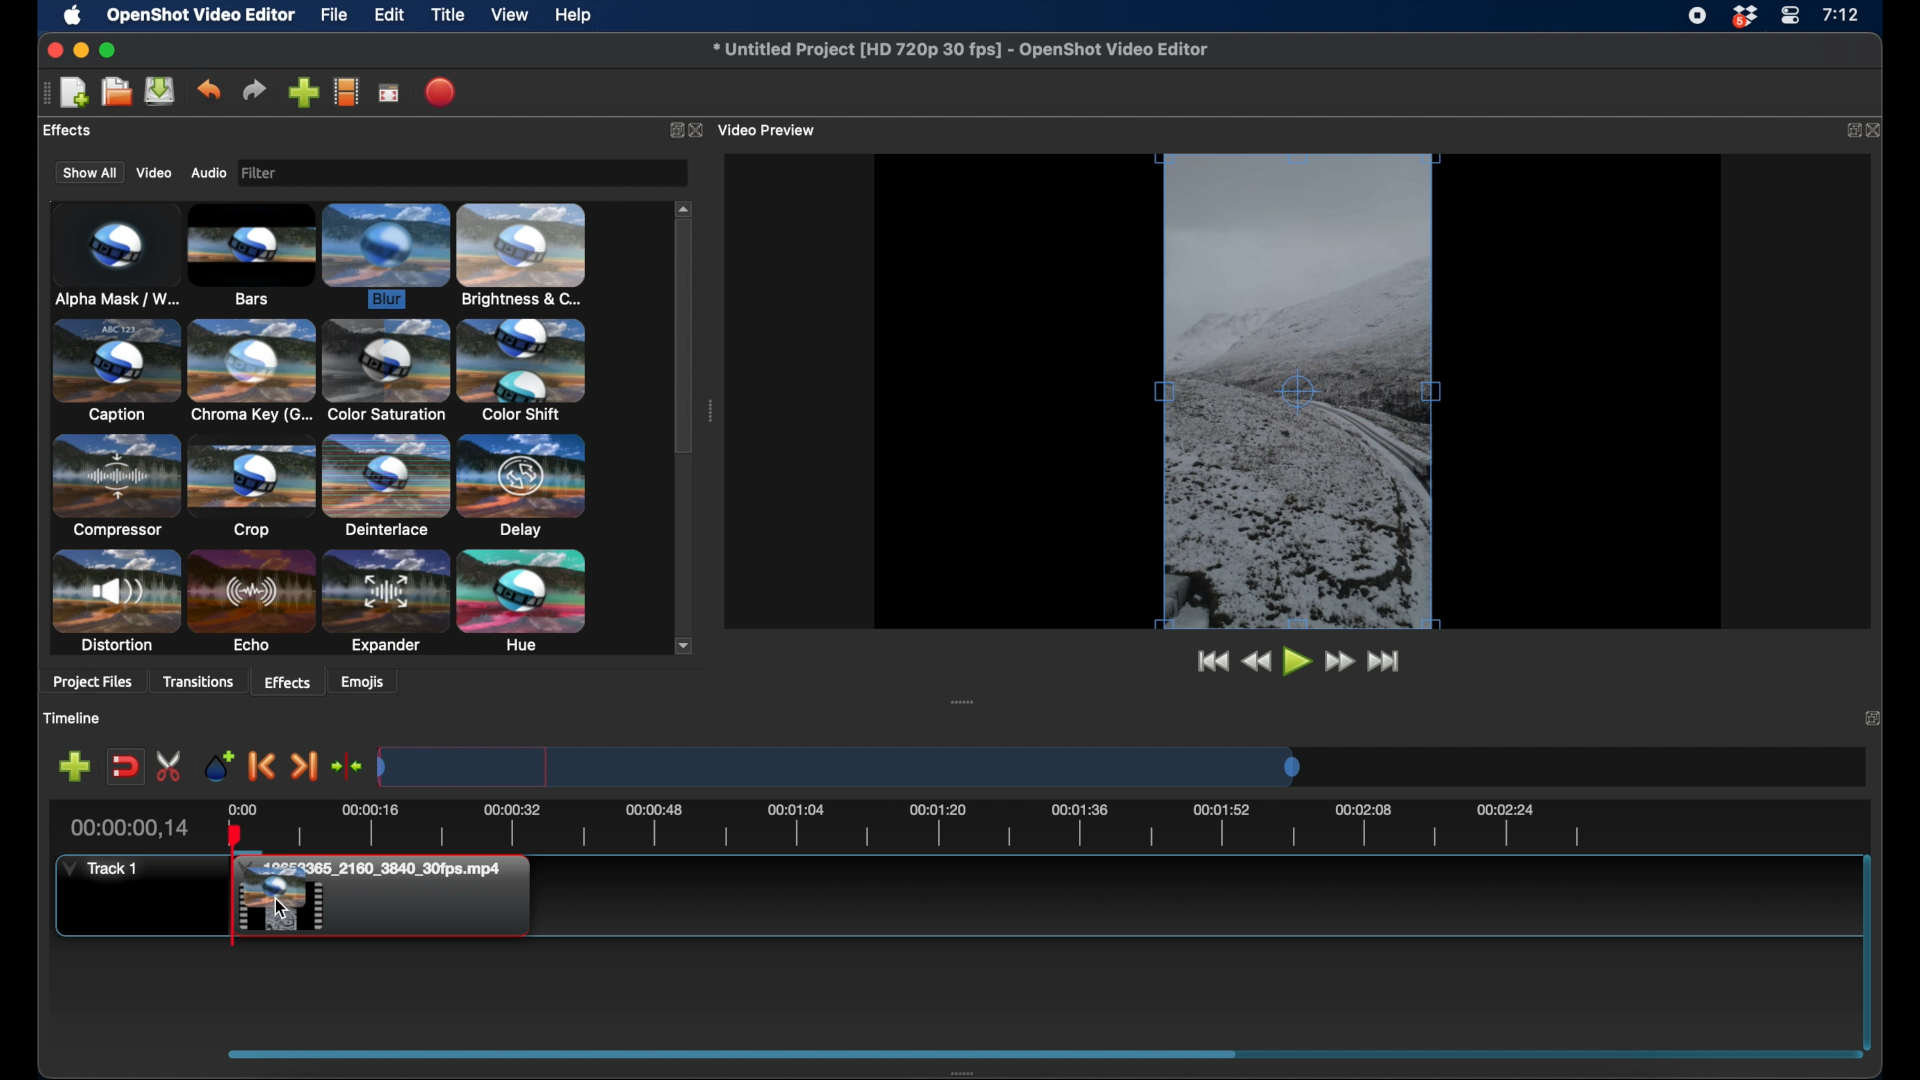 The height and width of the screenshot is (1080, 1920). I want to click on minimize, so click(80, 51).